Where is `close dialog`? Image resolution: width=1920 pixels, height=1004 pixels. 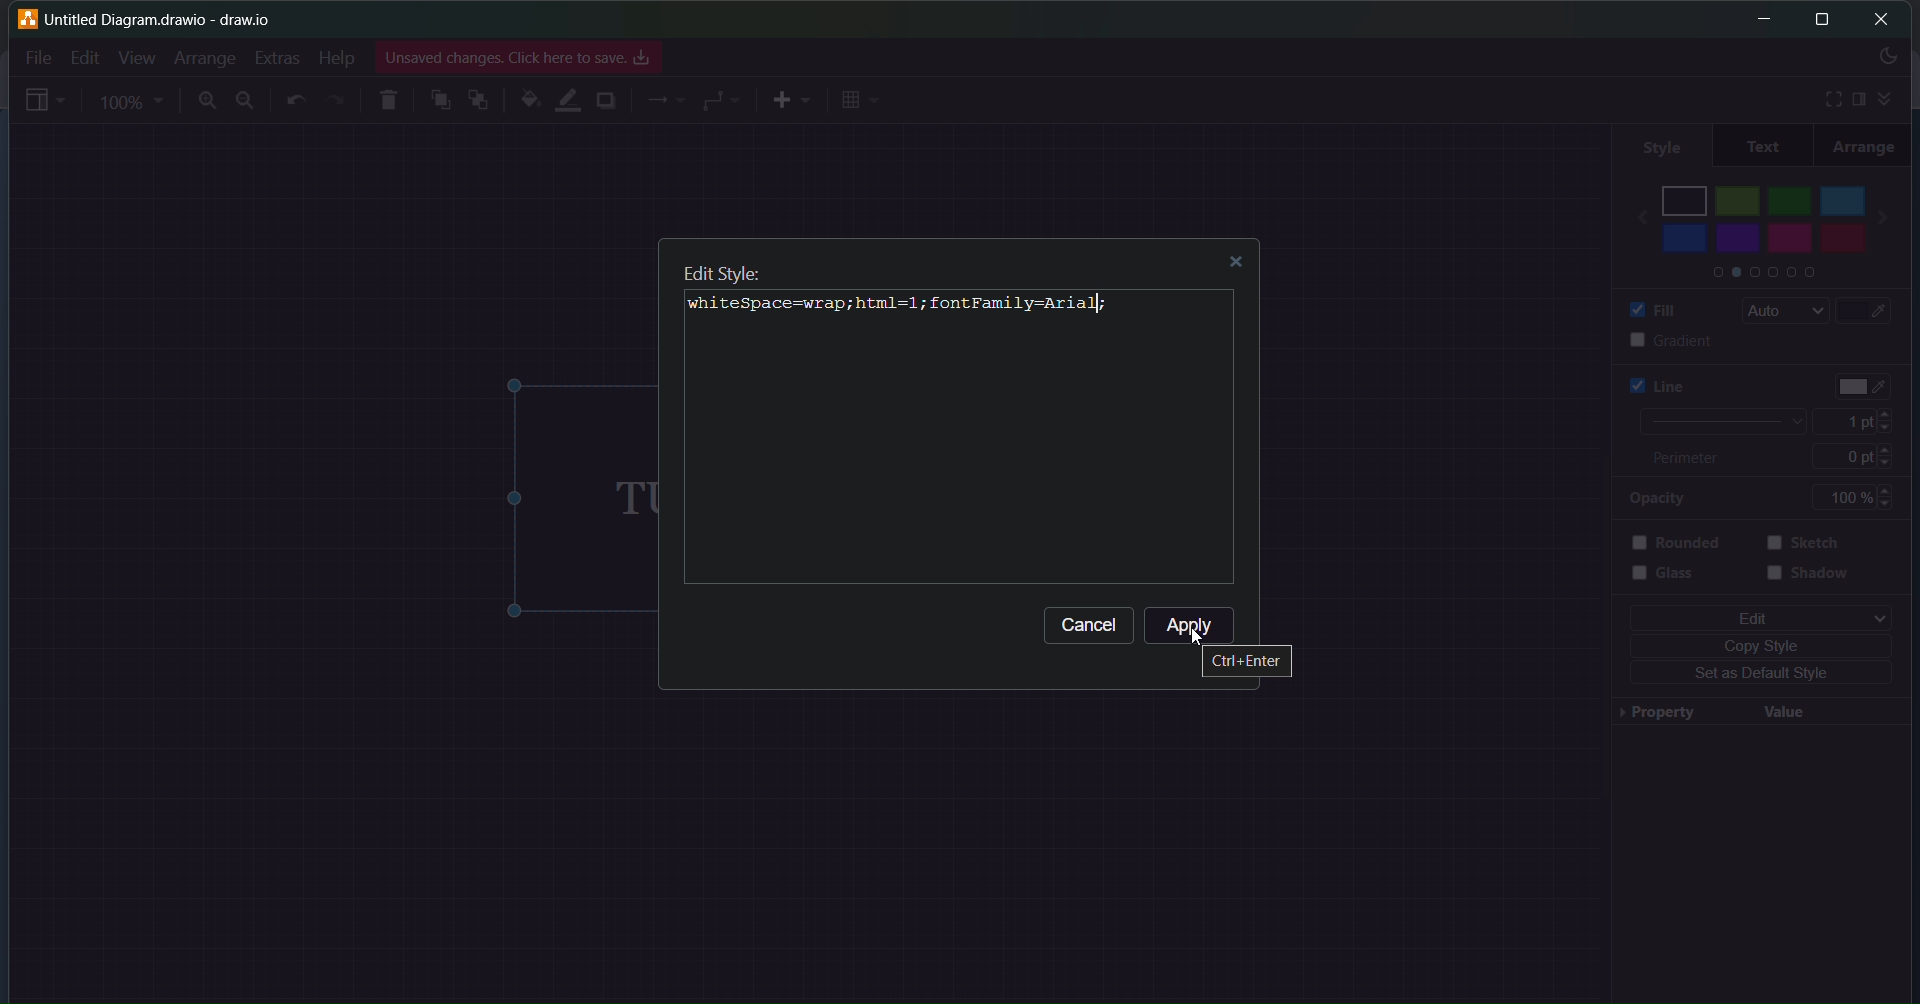 close dialog is located at coordinates (1241, 265).